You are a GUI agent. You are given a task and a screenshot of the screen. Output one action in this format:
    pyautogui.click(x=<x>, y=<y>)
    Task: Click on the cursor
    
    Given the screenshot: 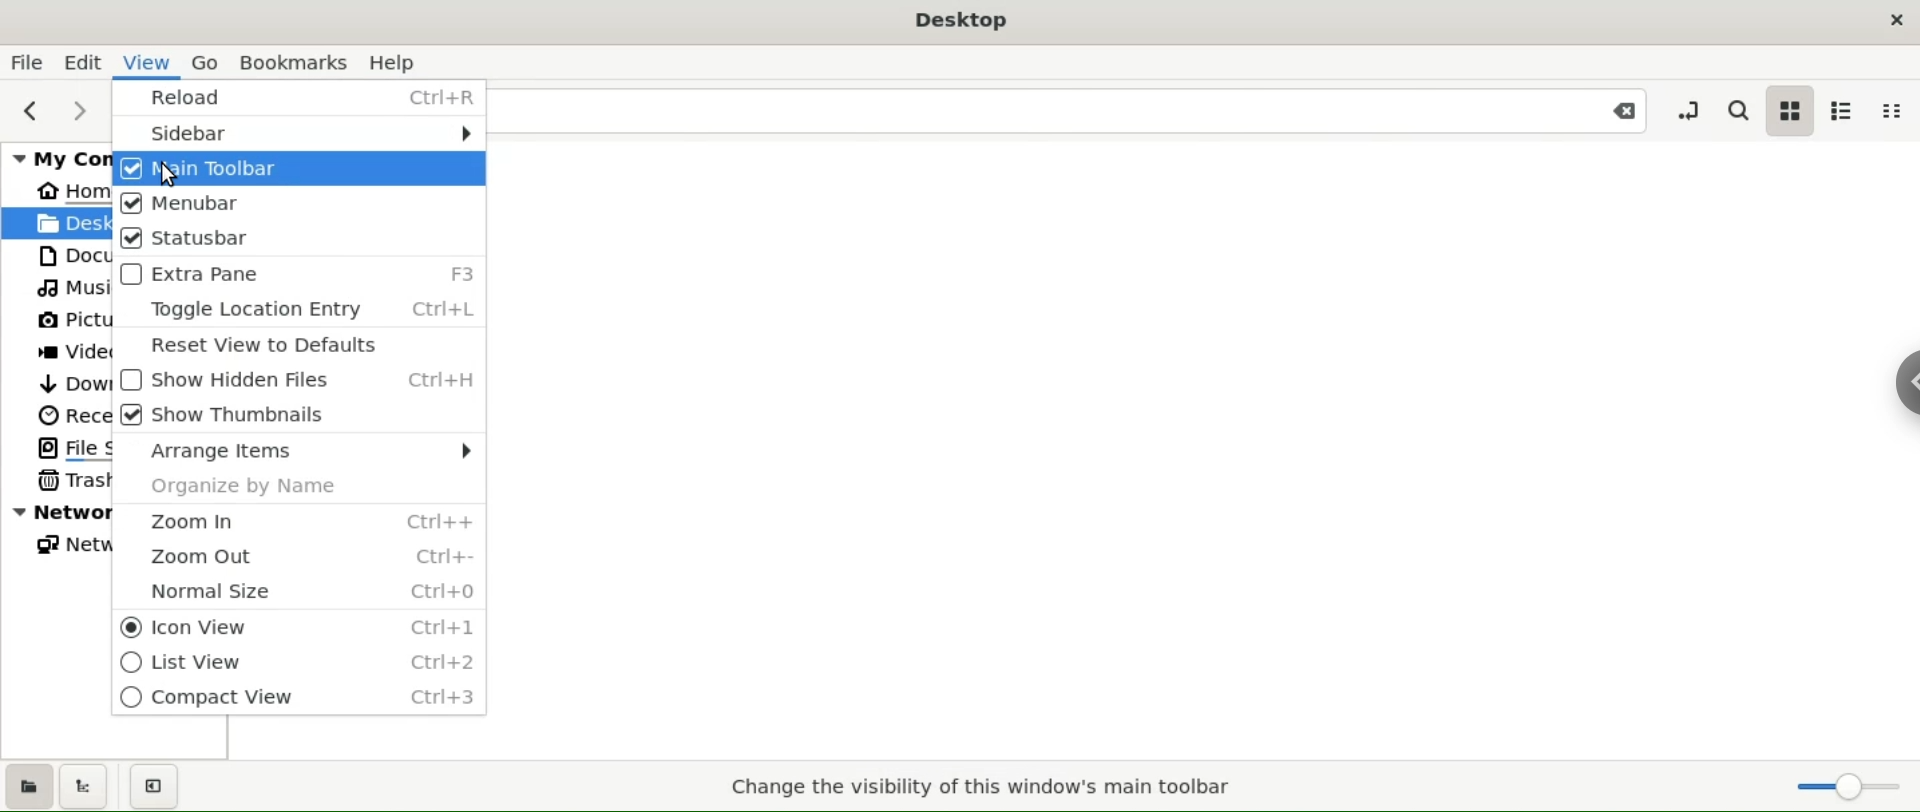 What is the action you would take?
    pyautogui.click(x=184, y=176)
    